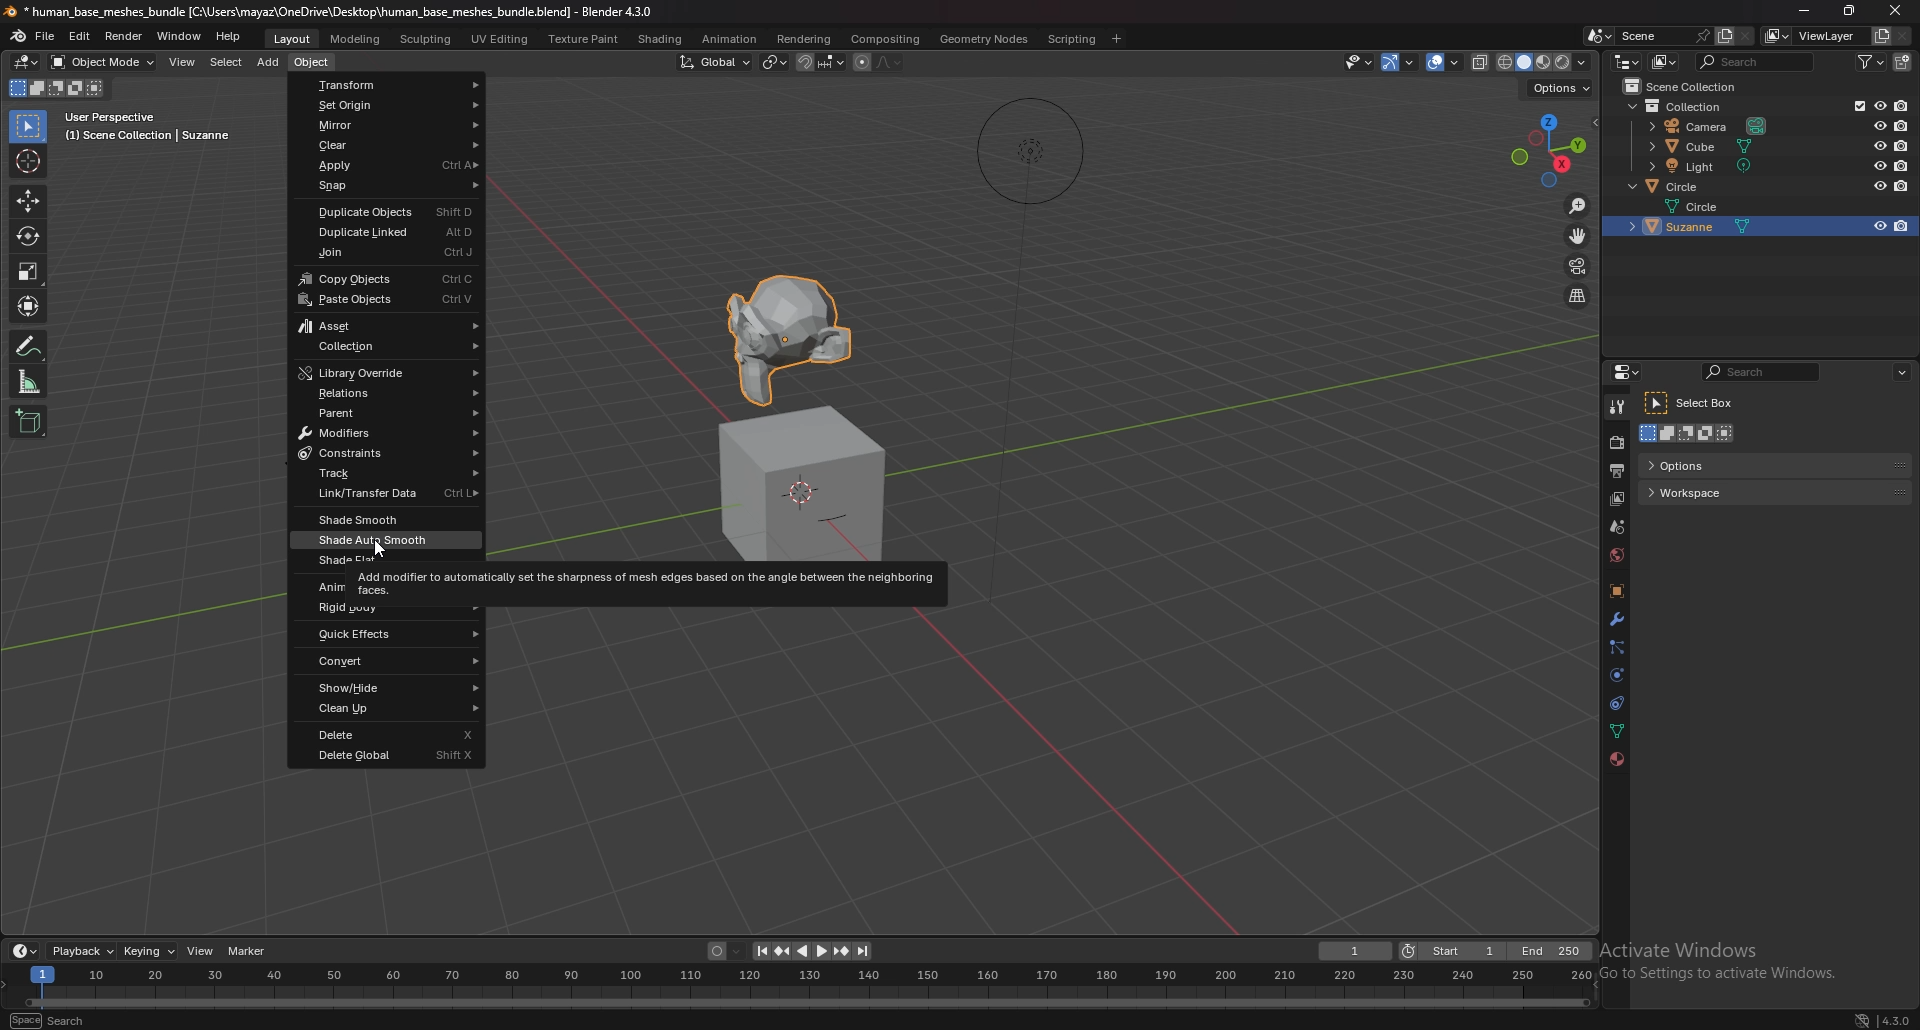 The height and width of the screenshot is (1030, 1920). I want to click on select box, so click(1697, 404).